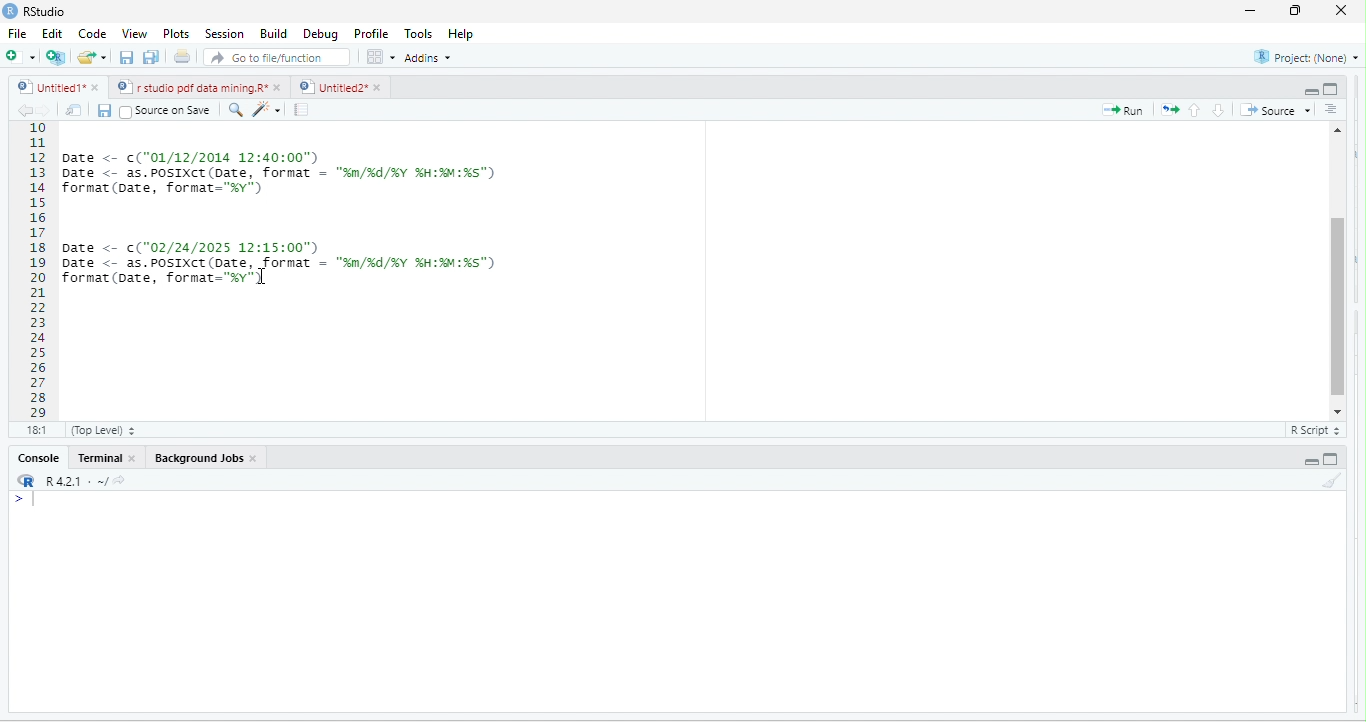  Describe the element at coordinates (1332, 483) in the screenshot. I see `clear console` at that location.